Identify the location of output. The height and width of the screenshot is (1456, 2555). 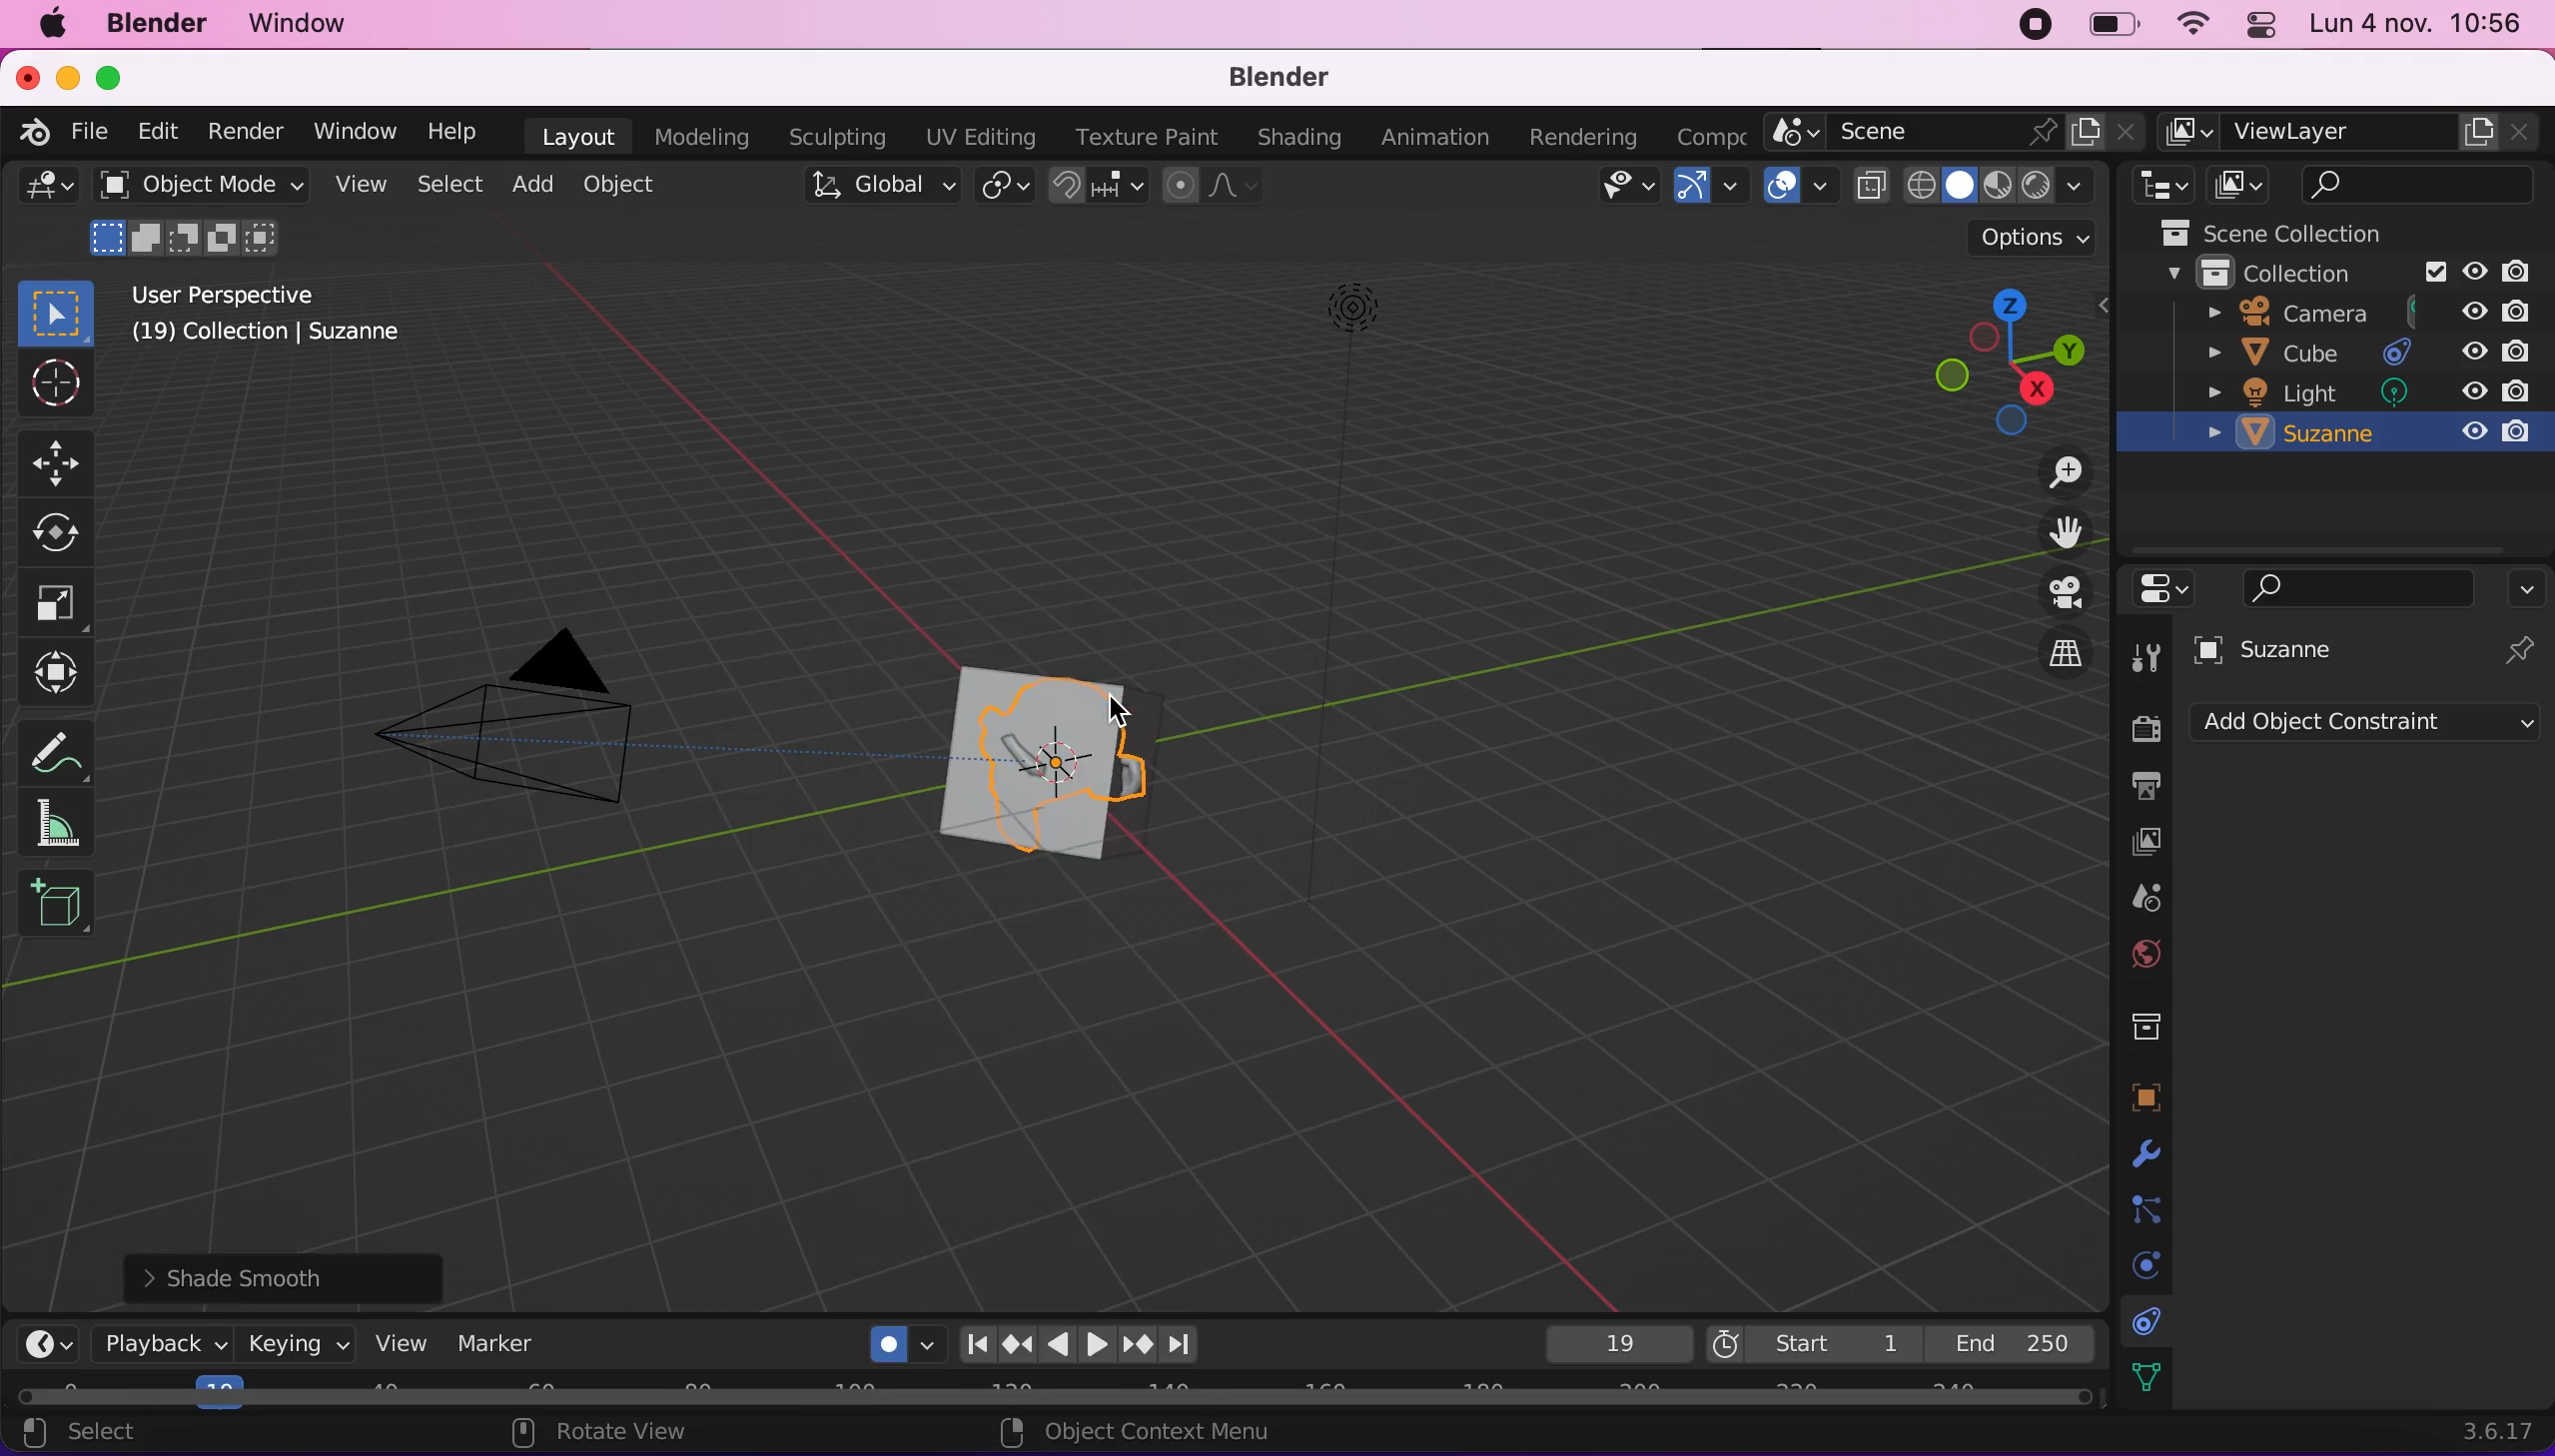
(2141, 787).